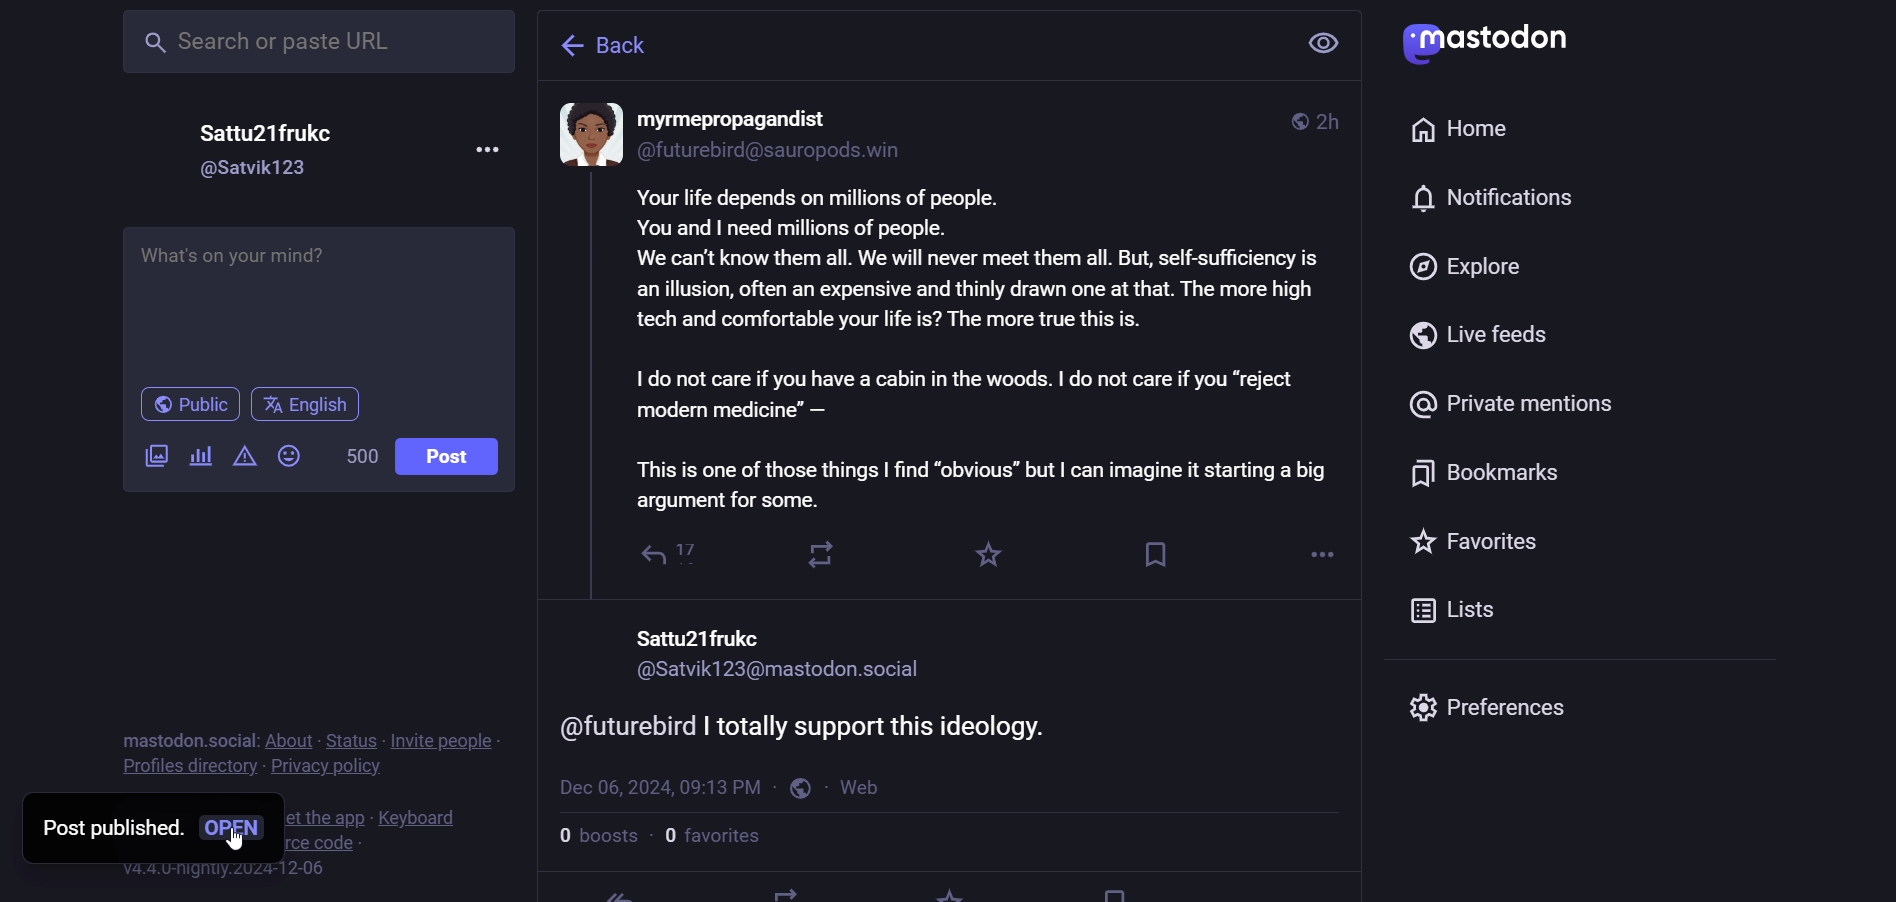 Image resolution: width=1896 pixels, height=902 pixels. What do you see at coordinates (741, 120) in the screenshot?
I see `name` at bounding box center [741, 120].